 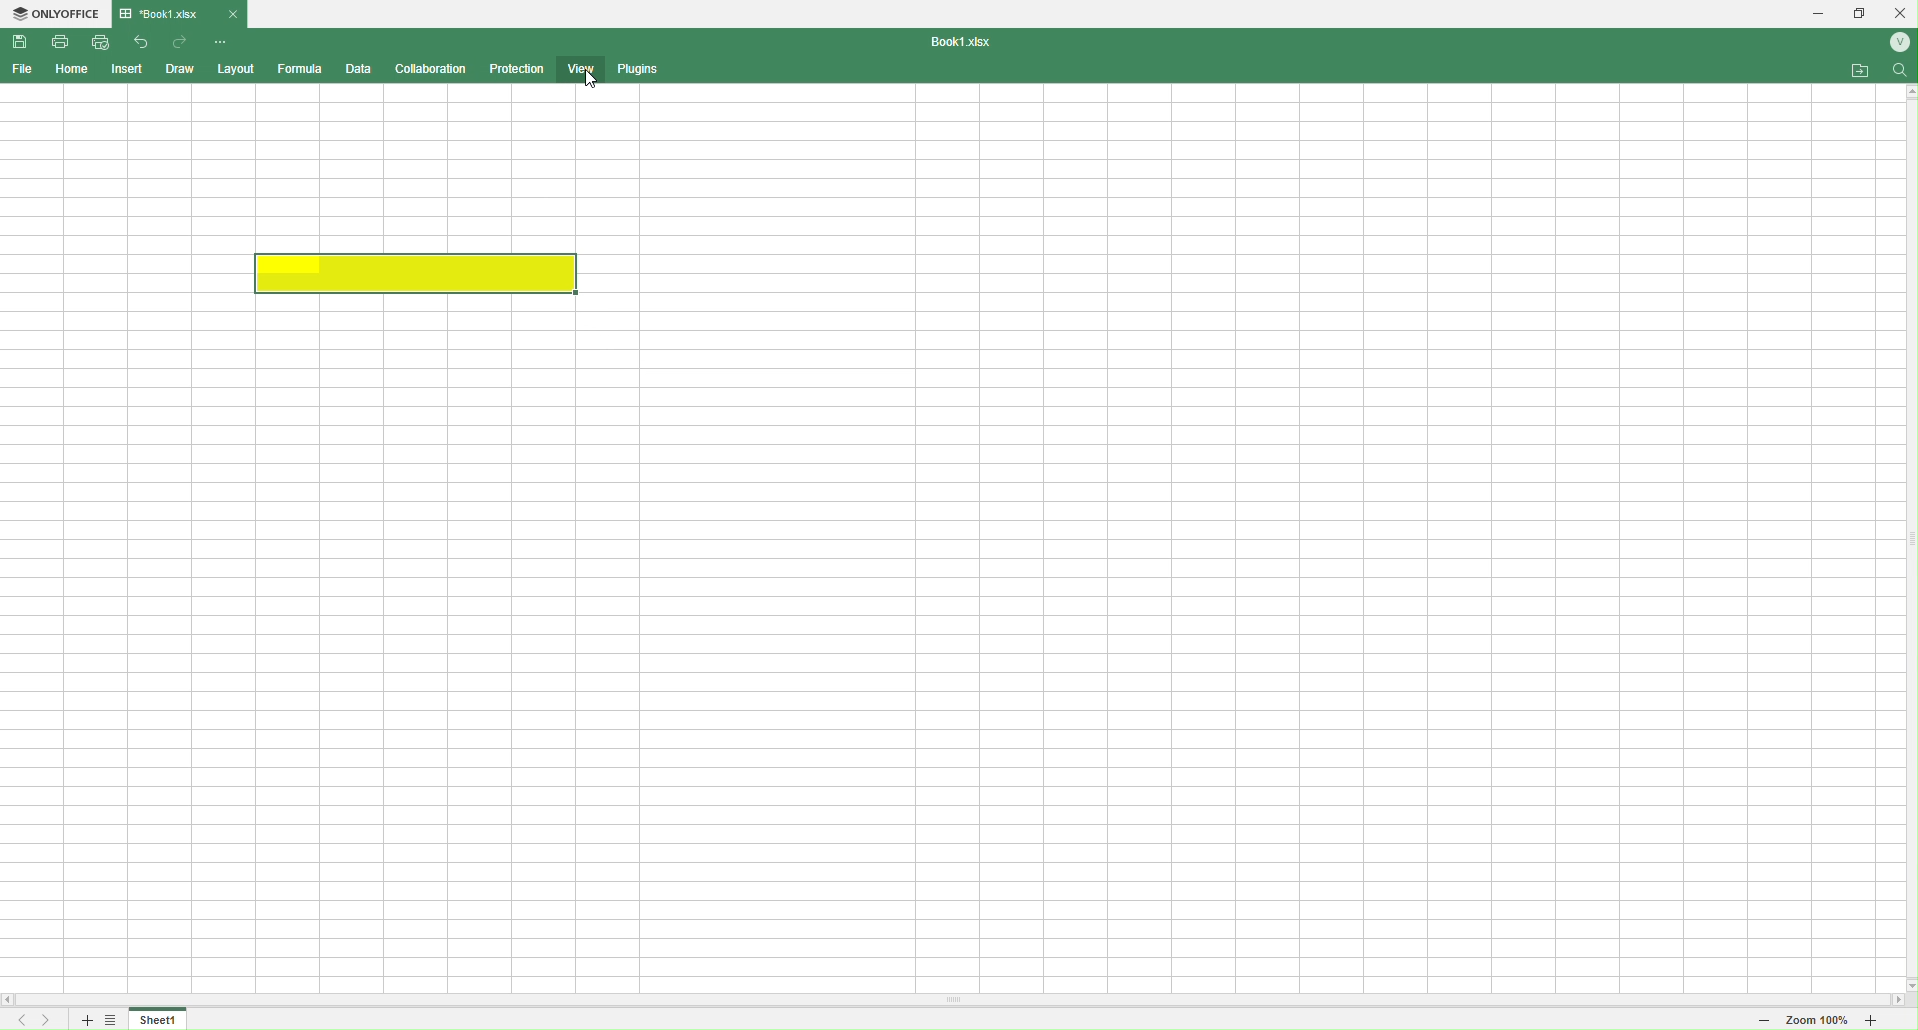 I want to click on Account name, so click(x=1898, y=44).